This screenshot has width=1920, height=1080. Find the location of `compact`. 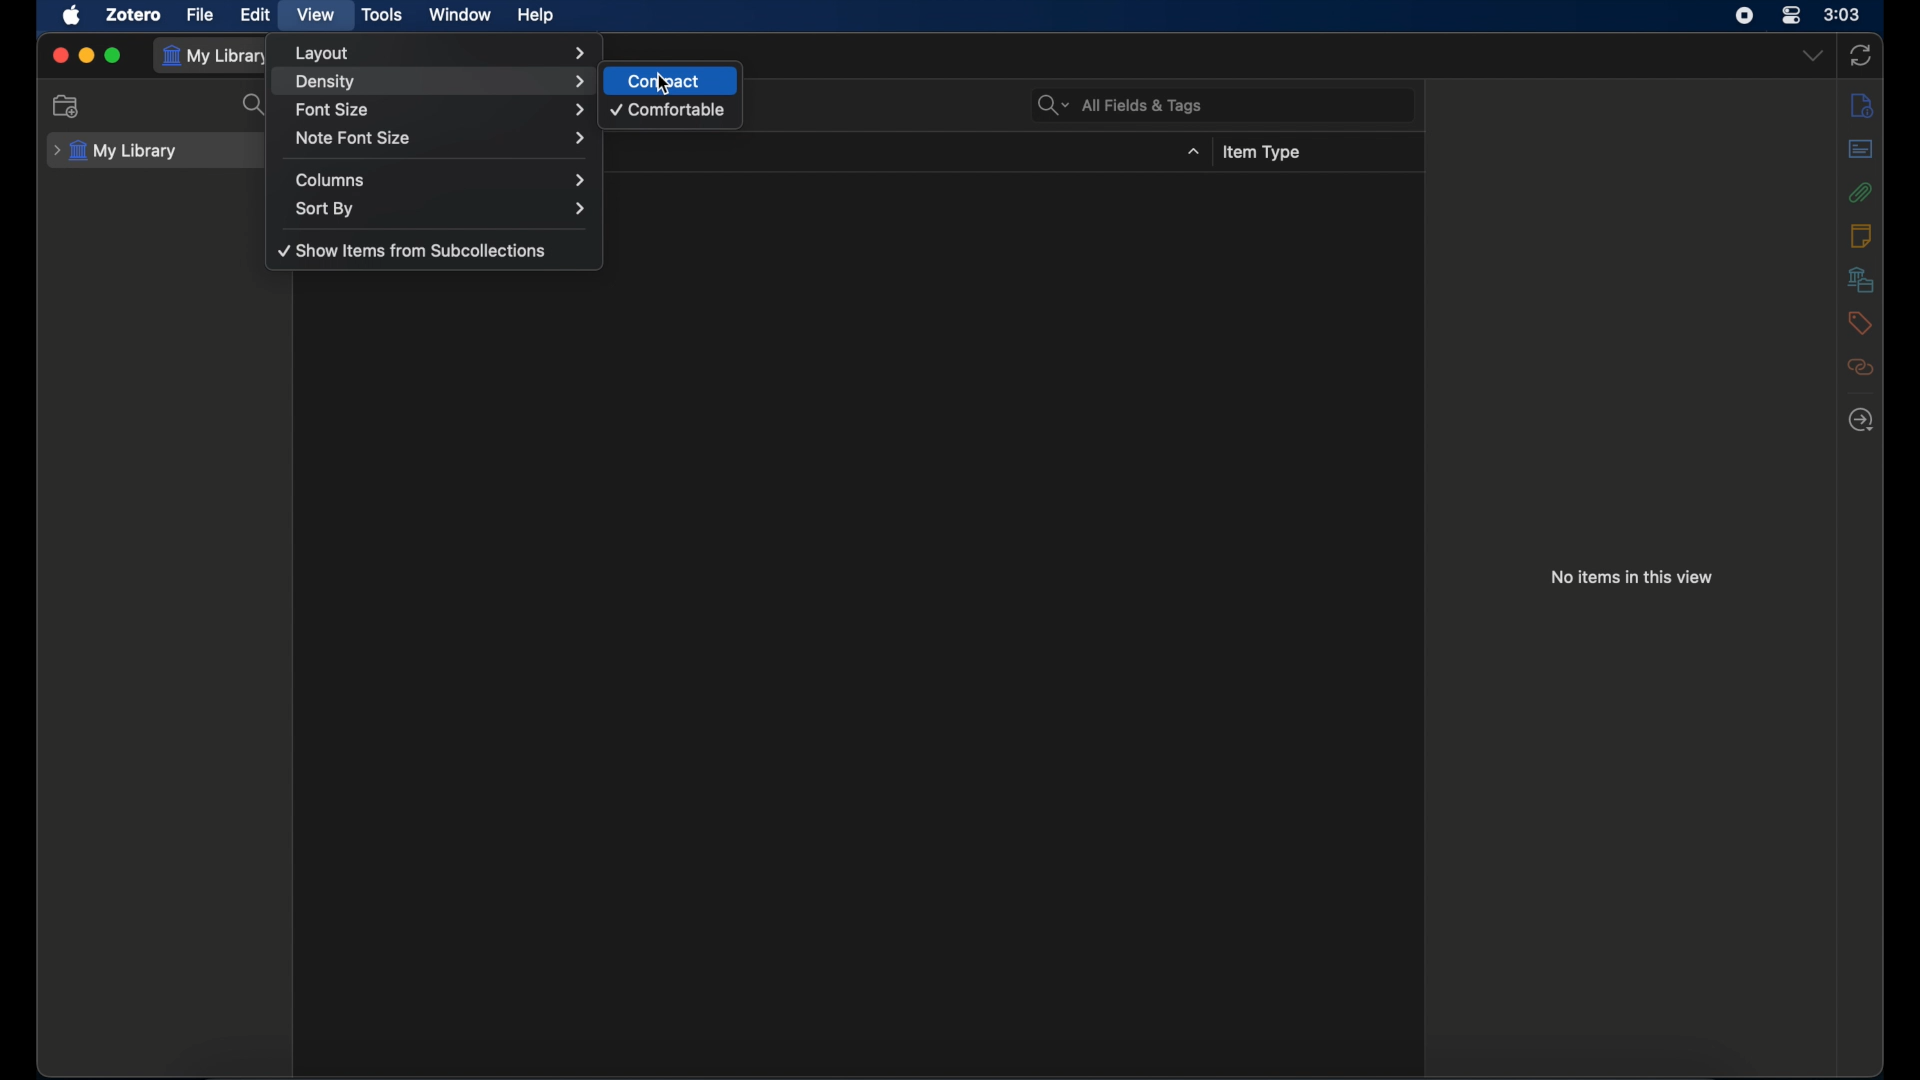

compact is located at coordinates (664, 81).